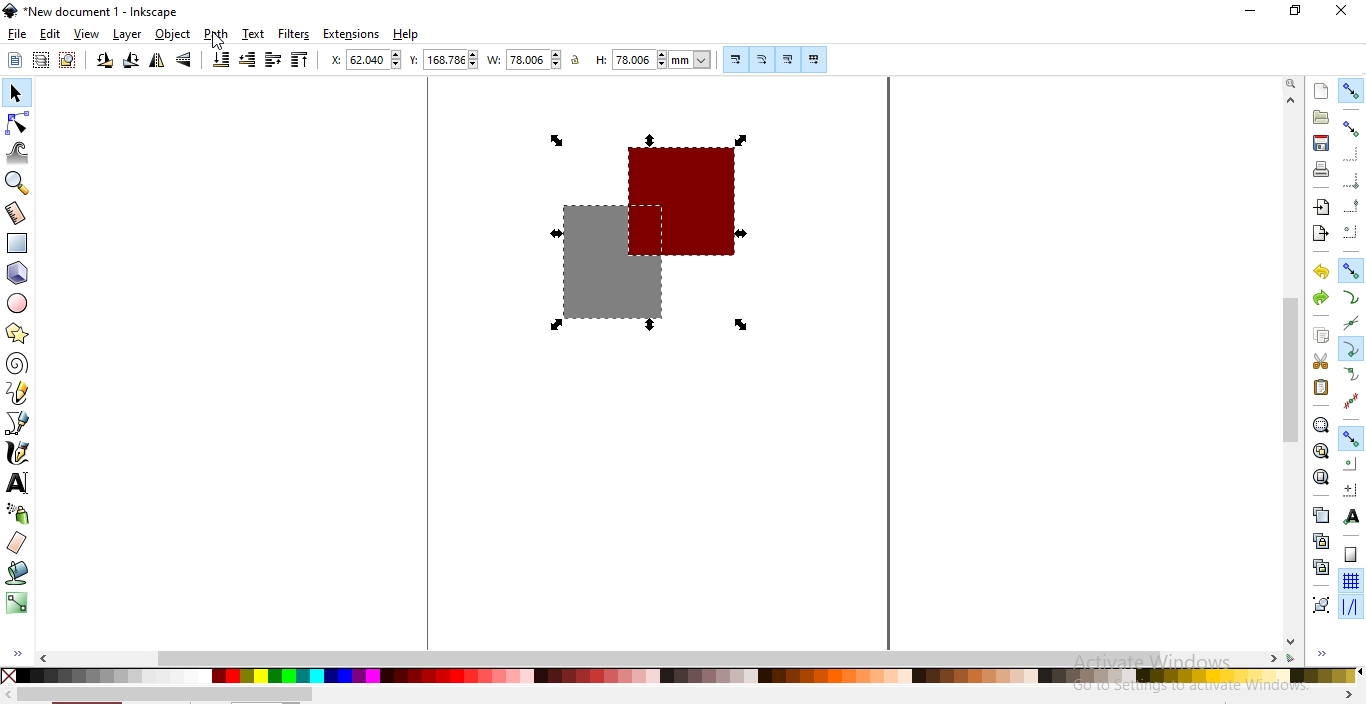 The image size is (1366, 704). Describe the element at coordinates (19, 572) in the screenshot. I see `fill bounded areas` at that location.